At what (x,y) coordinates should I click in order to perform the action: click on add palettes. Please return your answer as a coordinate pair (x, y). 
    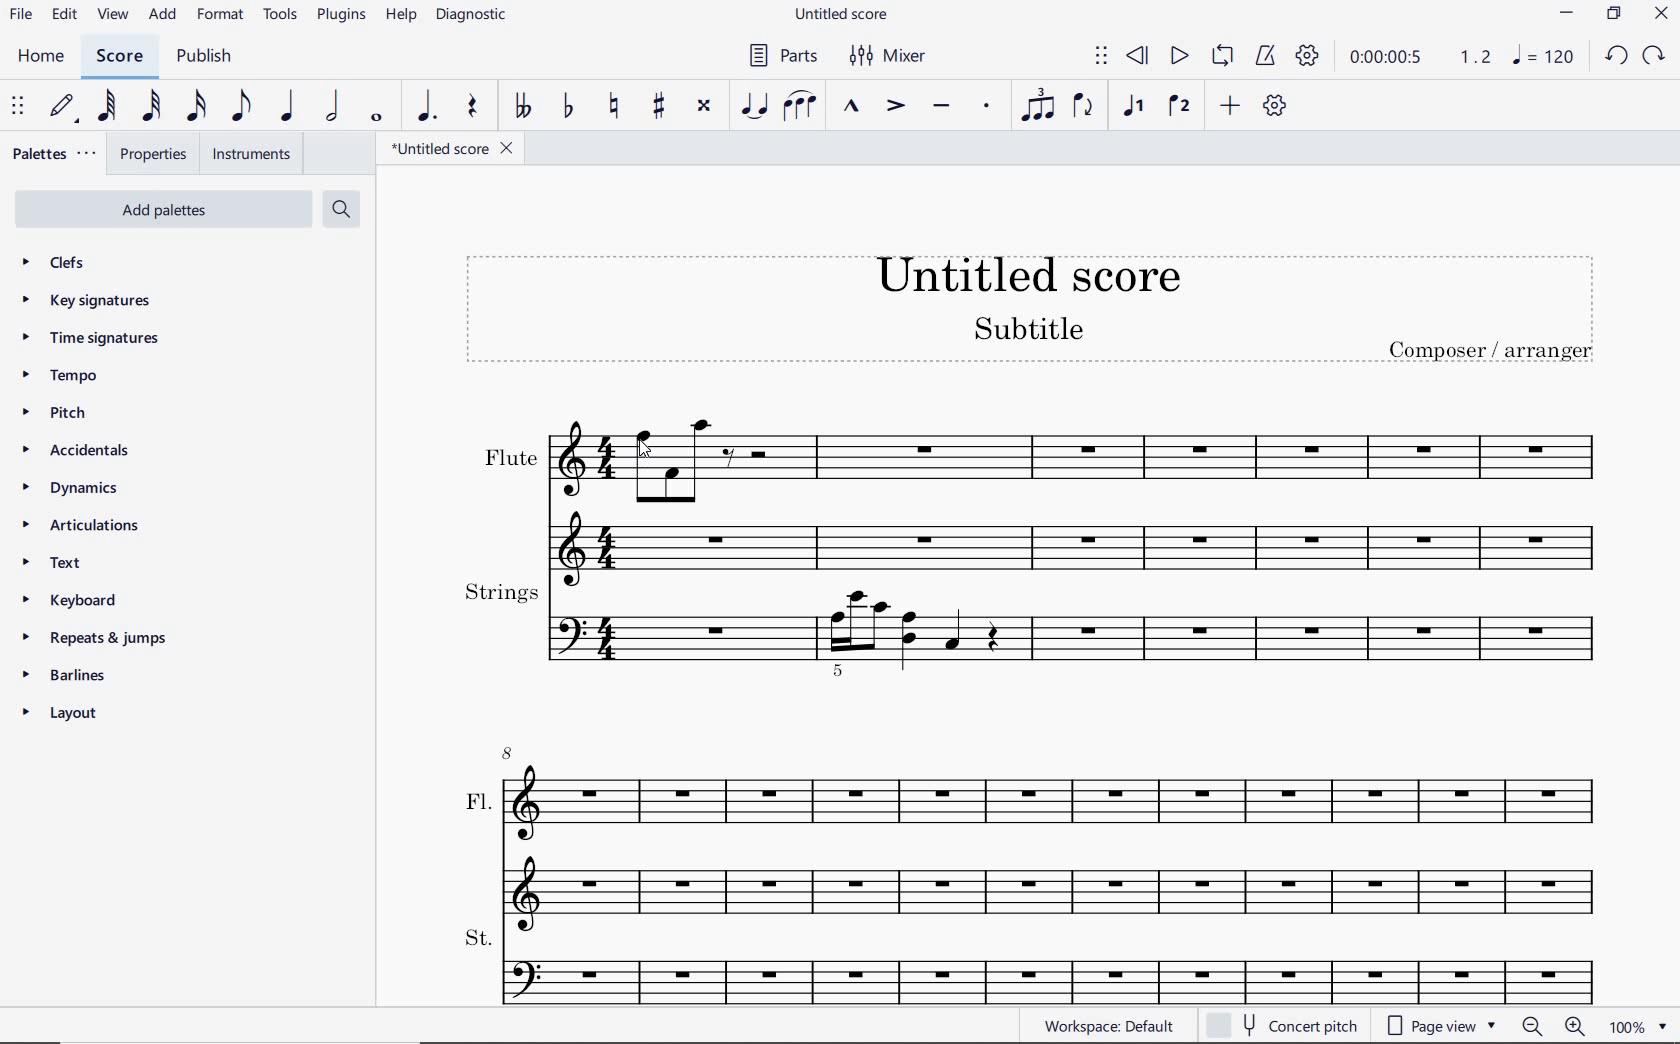
    Looking at the image, I should click on (171, 208).